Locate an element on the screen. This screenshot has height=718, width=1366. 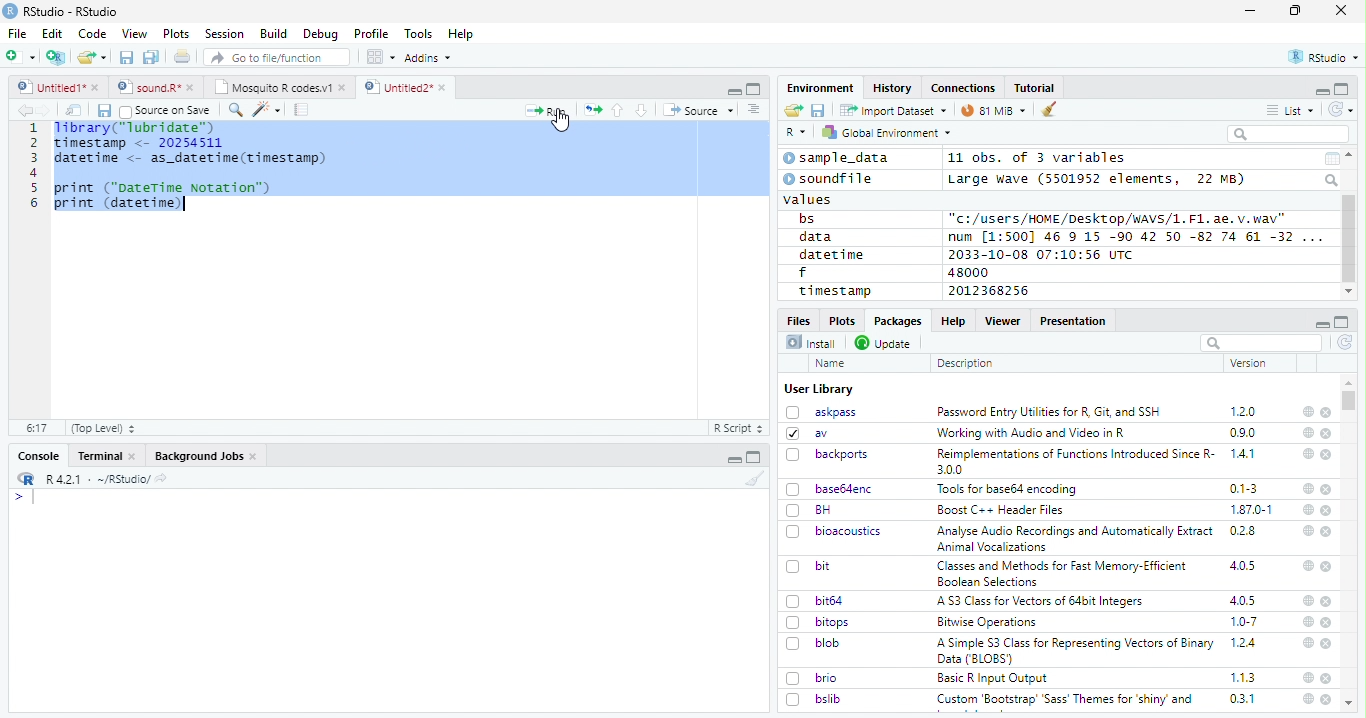
help is located at coordinates (1306, 642).